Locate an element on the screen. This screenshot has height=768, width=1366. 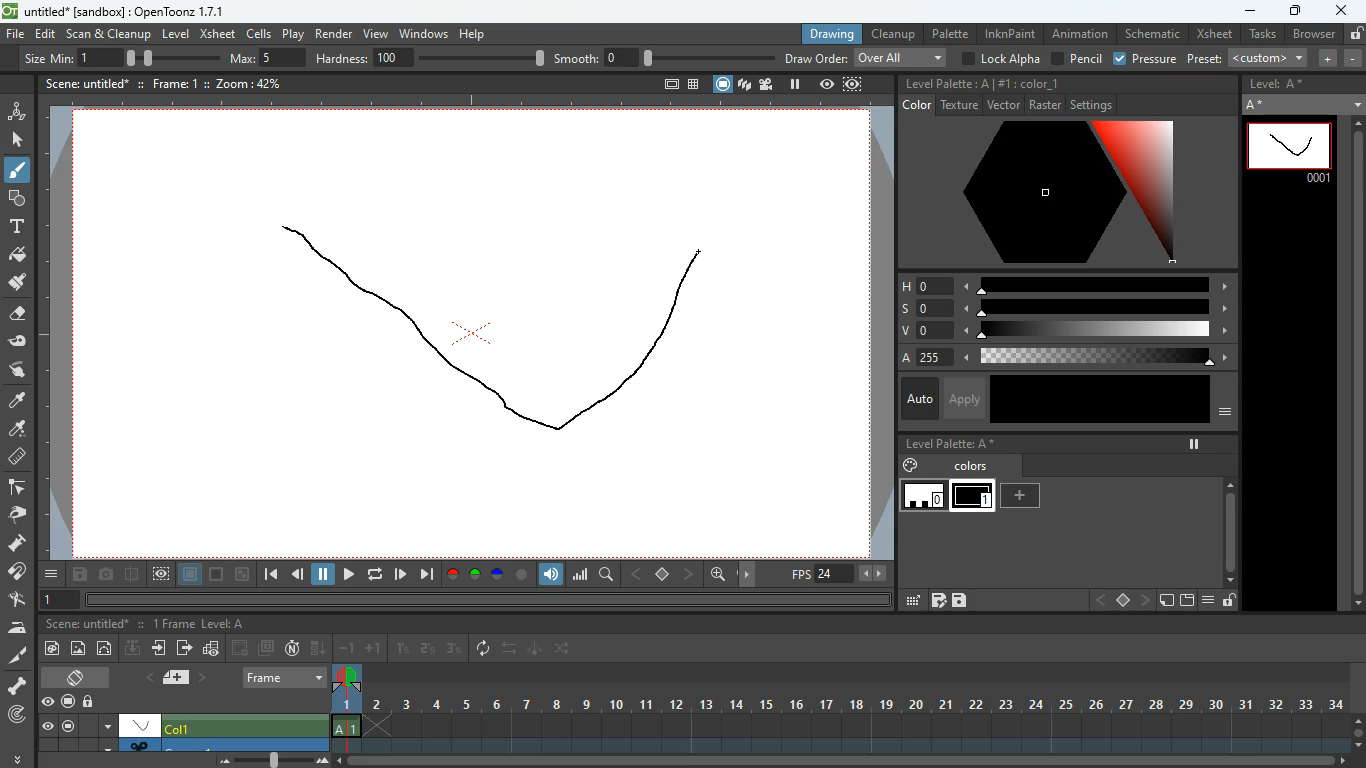
left is located at coordinates (634, 574).